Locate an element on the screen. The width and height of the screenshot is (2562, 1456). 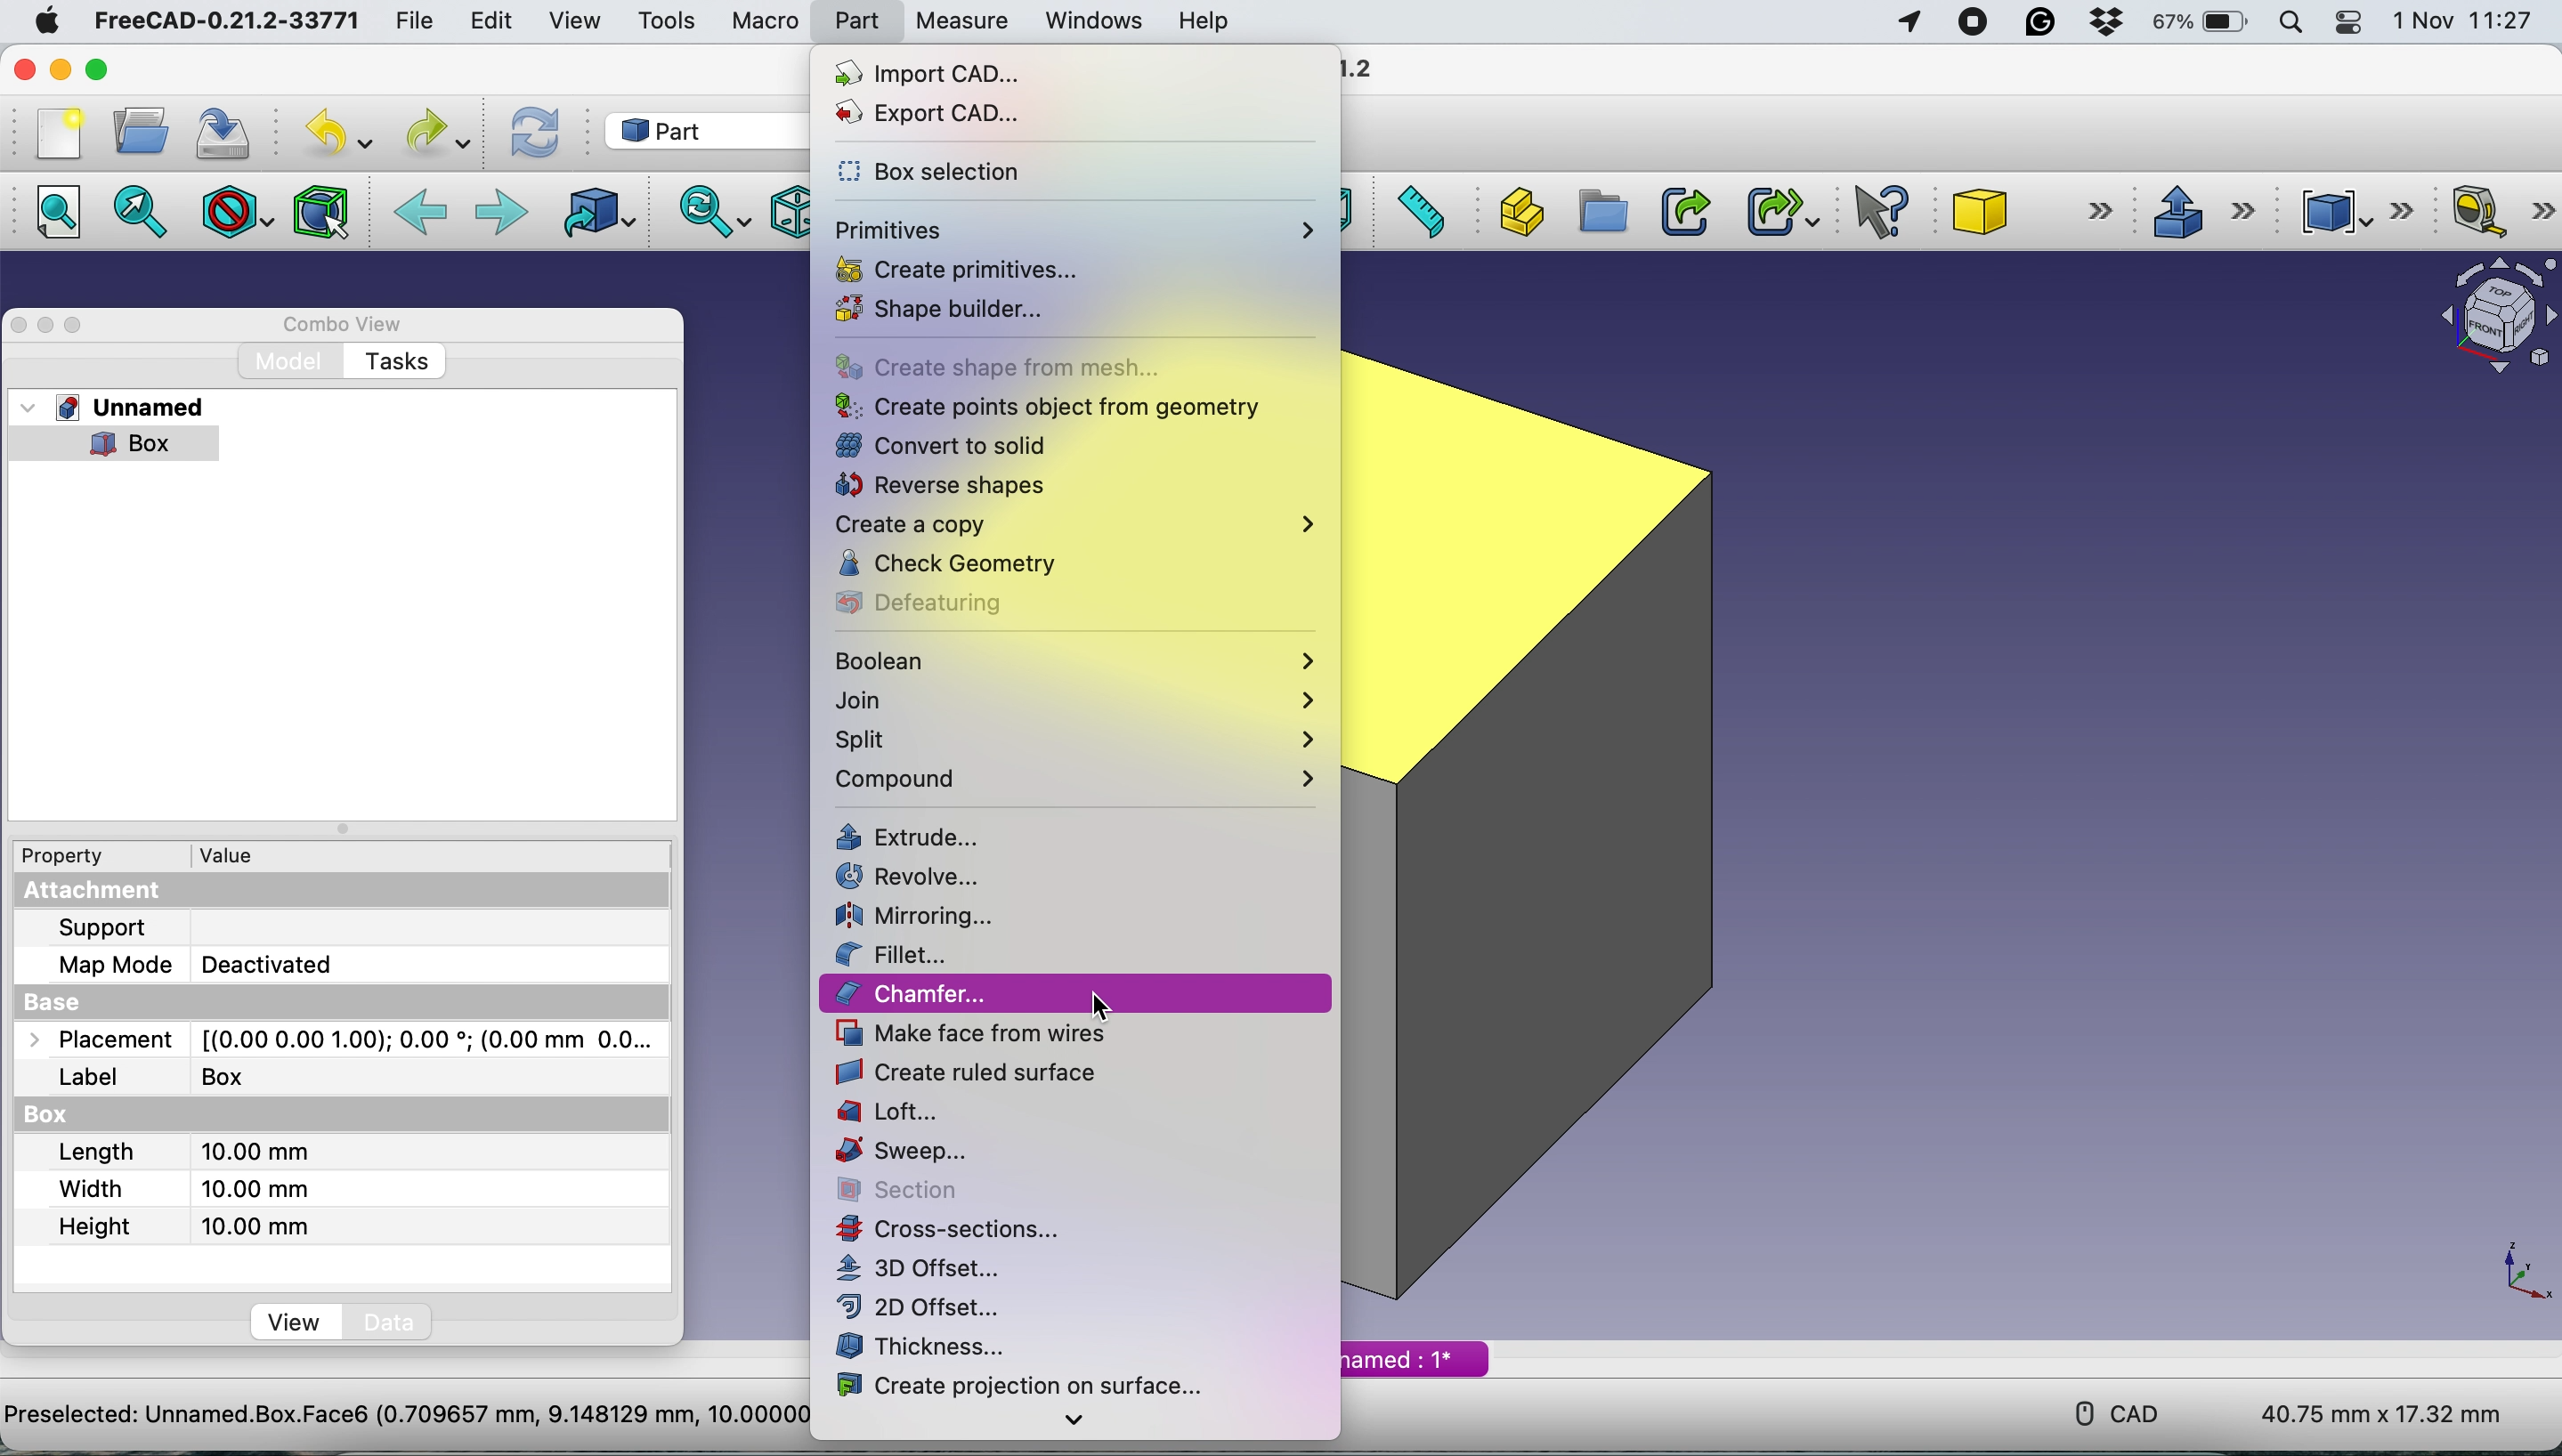
check geometry is located at coordinates (968, 562).